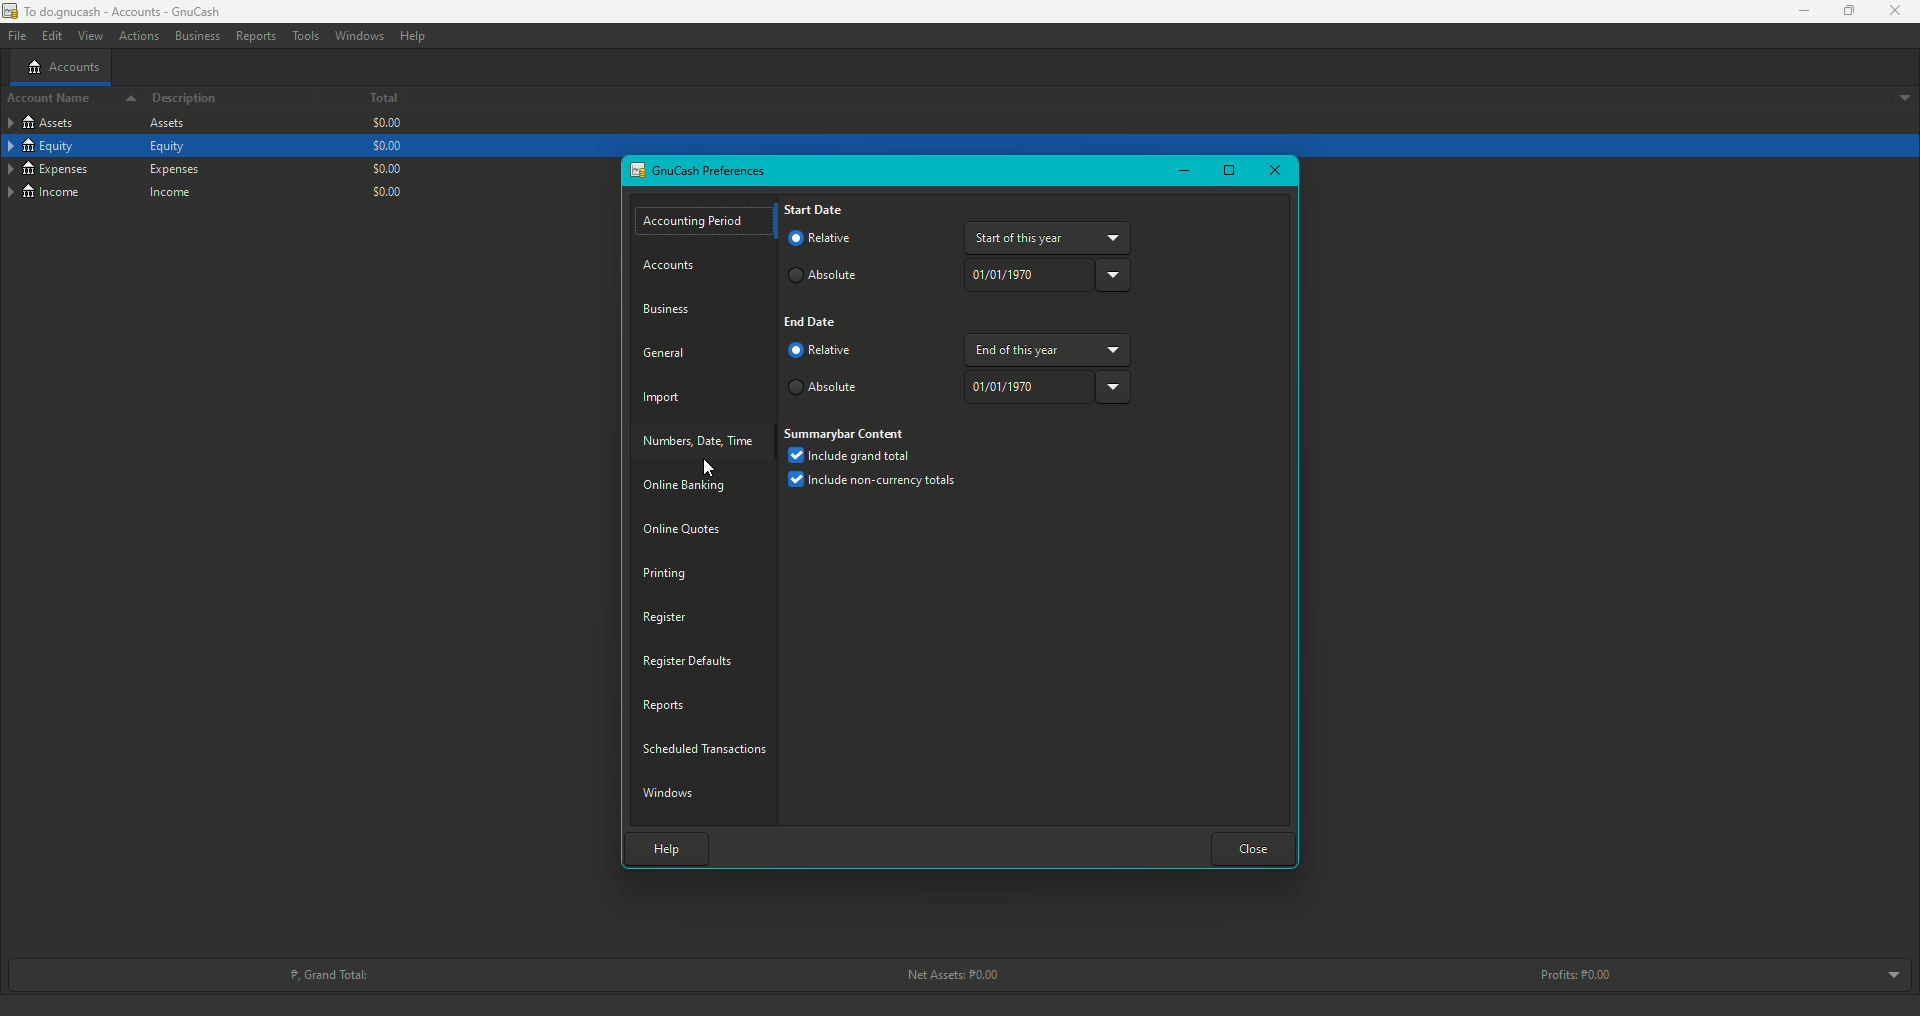 This screenshot has width=1920, height=1016. What do you see at coordinates (708, 746) in the screenshot?
I see `Schedule Transactions` at bounding box center [708, 746].